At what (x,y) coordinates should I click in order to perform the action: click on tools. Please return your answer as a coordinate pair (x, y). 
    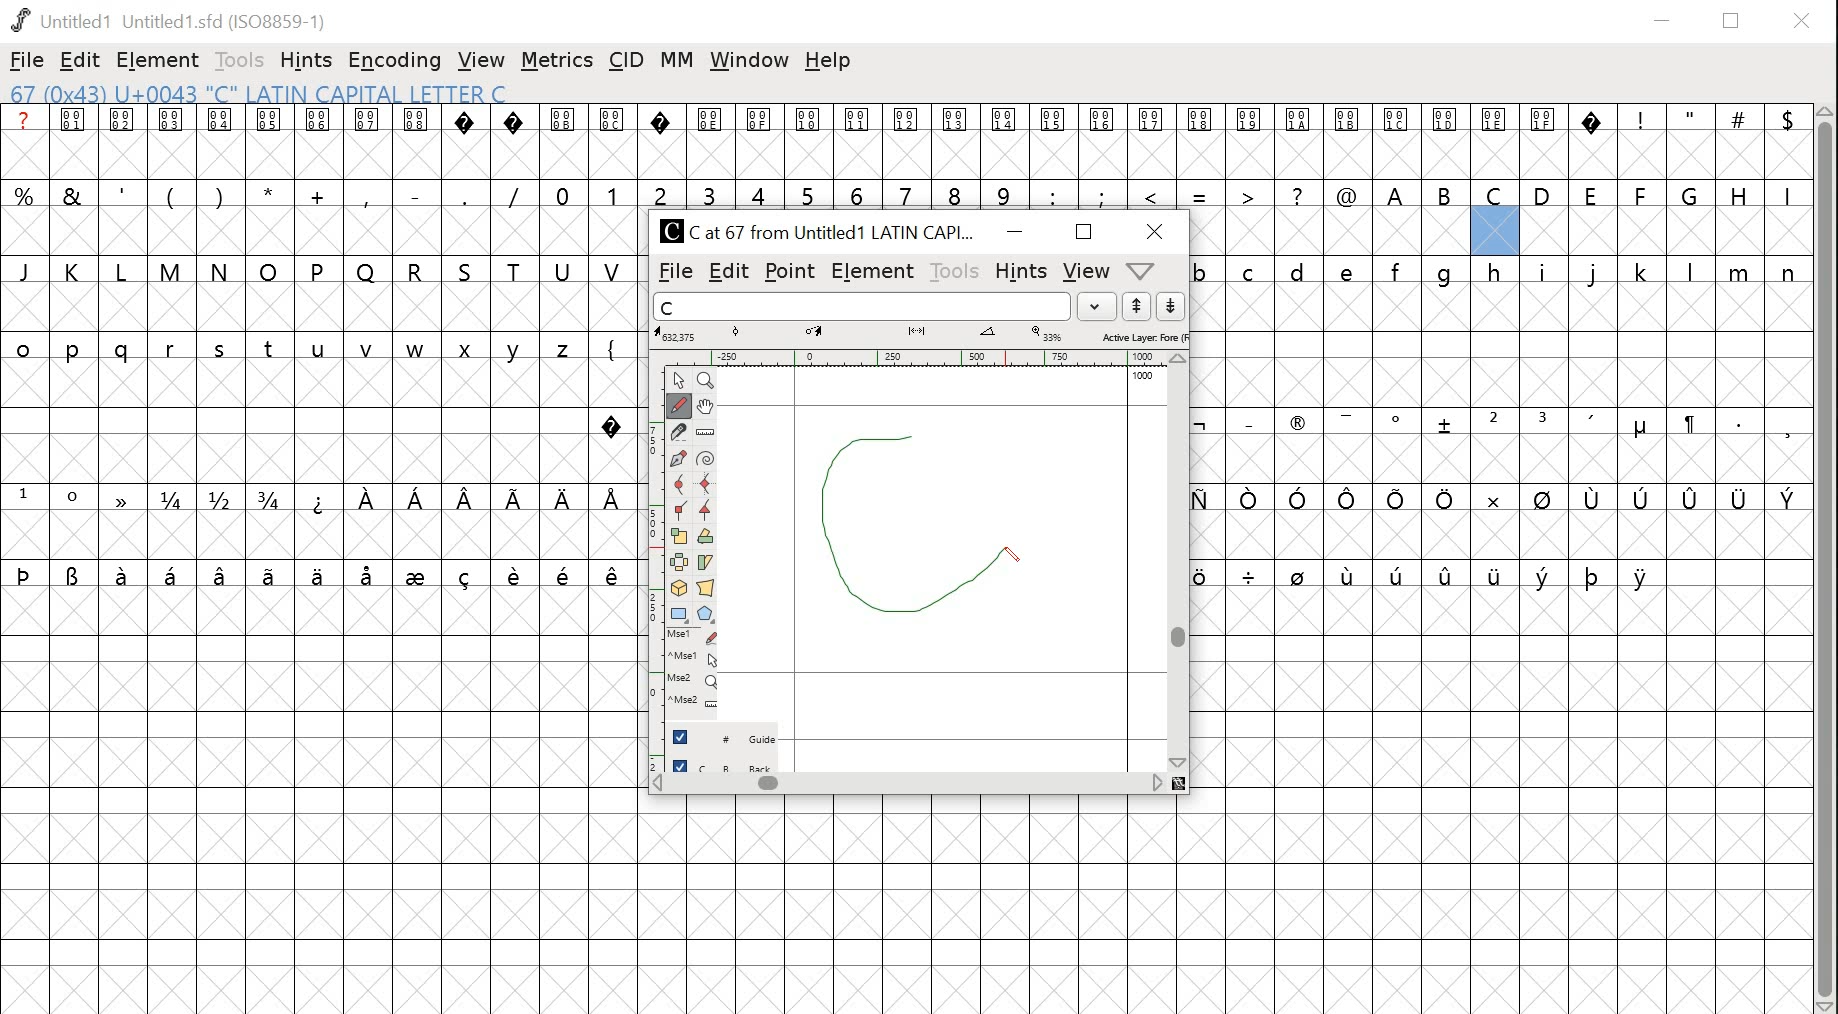
    Looking at the image, I should click on (239, 62).